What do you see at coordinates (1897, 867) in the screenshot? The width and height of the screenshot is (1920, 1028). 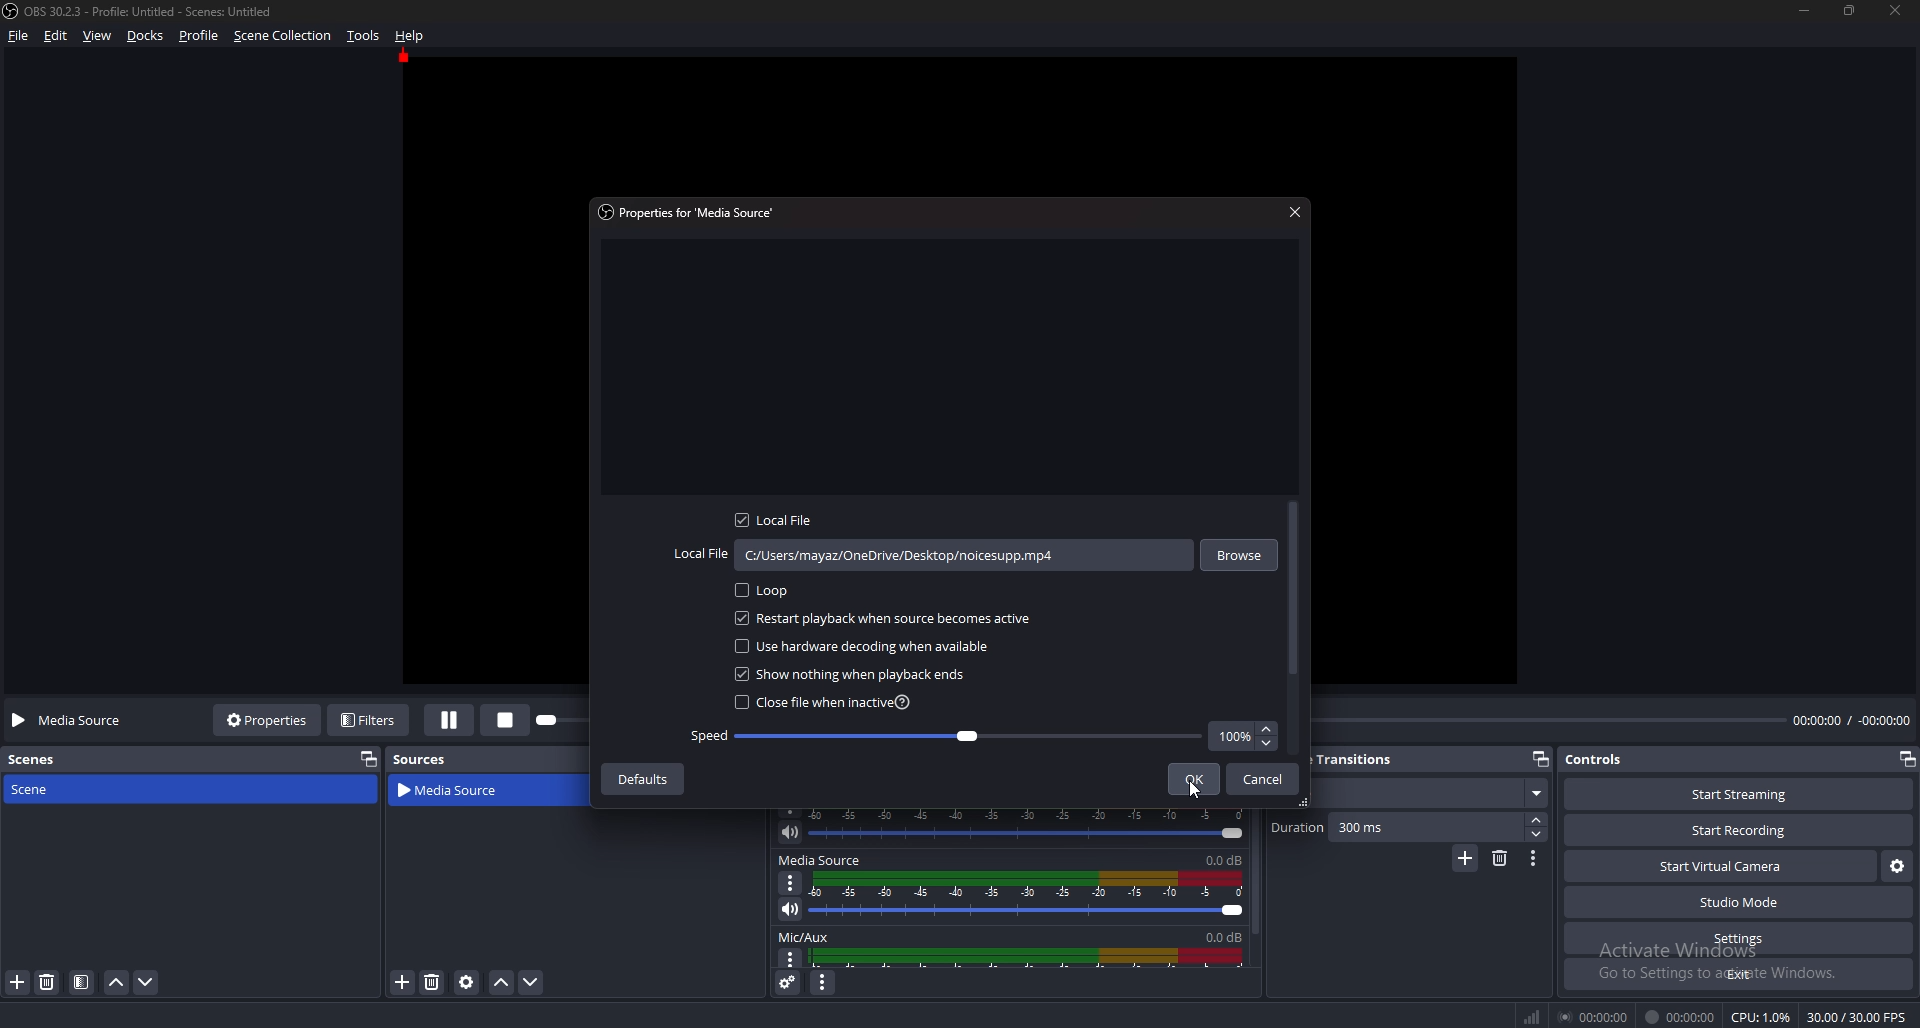 I see `Virtual camera settings` at bounding box center [1897, 867].